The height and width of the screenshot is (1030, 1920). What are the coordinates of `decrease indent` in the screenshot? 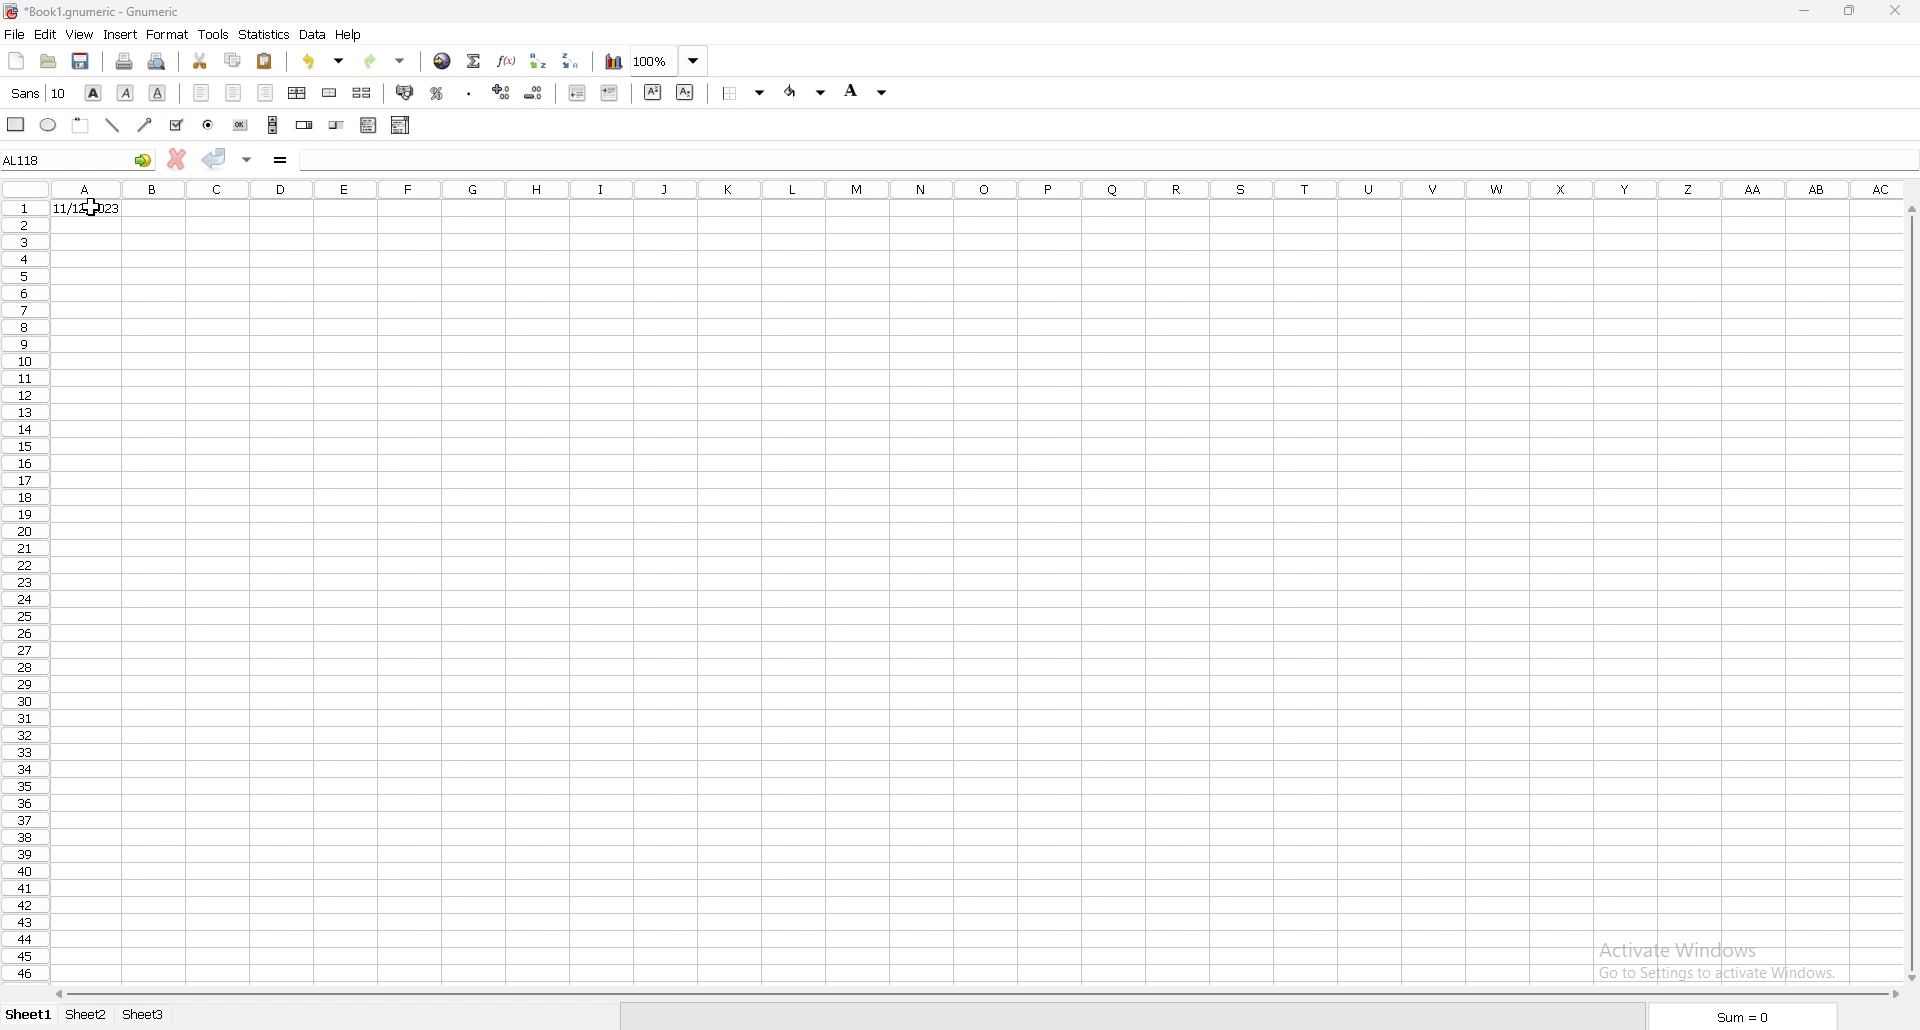 It's located at (533, 93).